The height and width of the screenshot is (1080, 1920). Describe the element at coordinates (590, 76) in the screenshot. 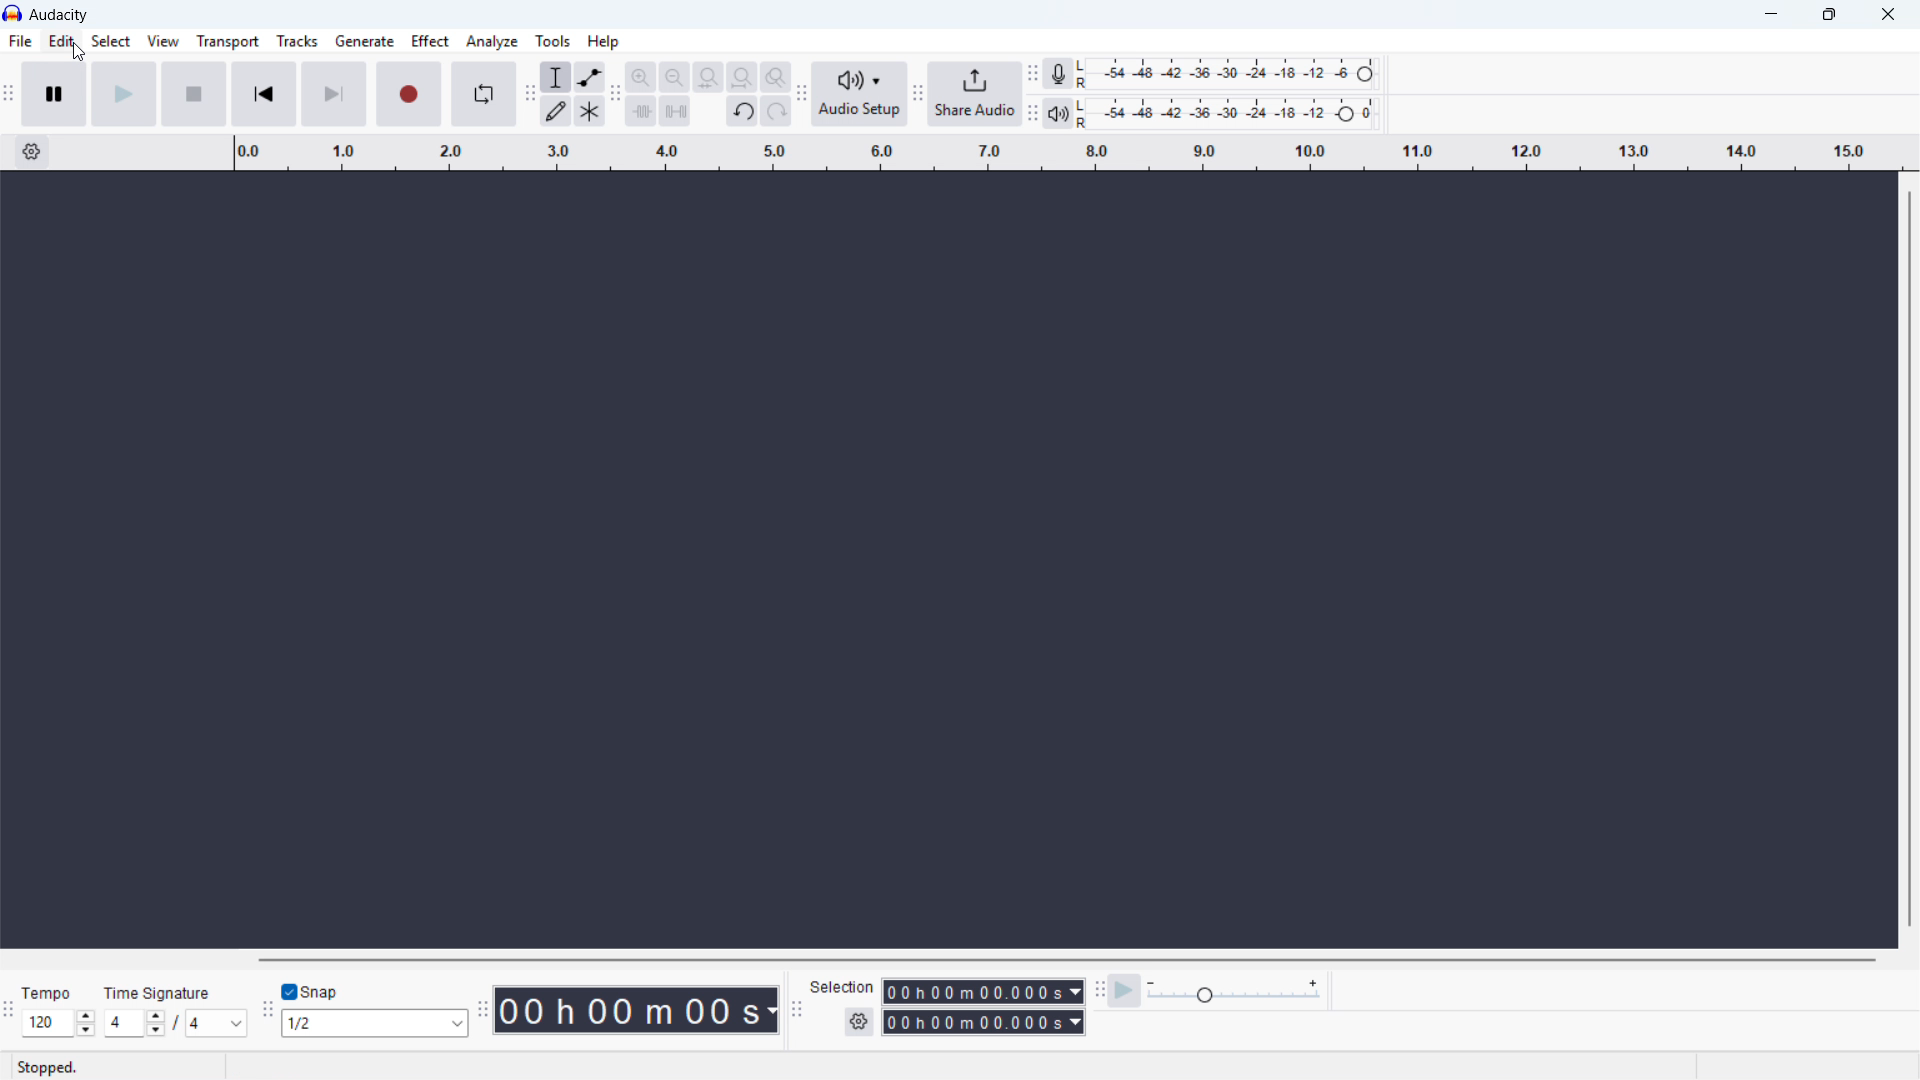

I see `envelop tool` at that location.